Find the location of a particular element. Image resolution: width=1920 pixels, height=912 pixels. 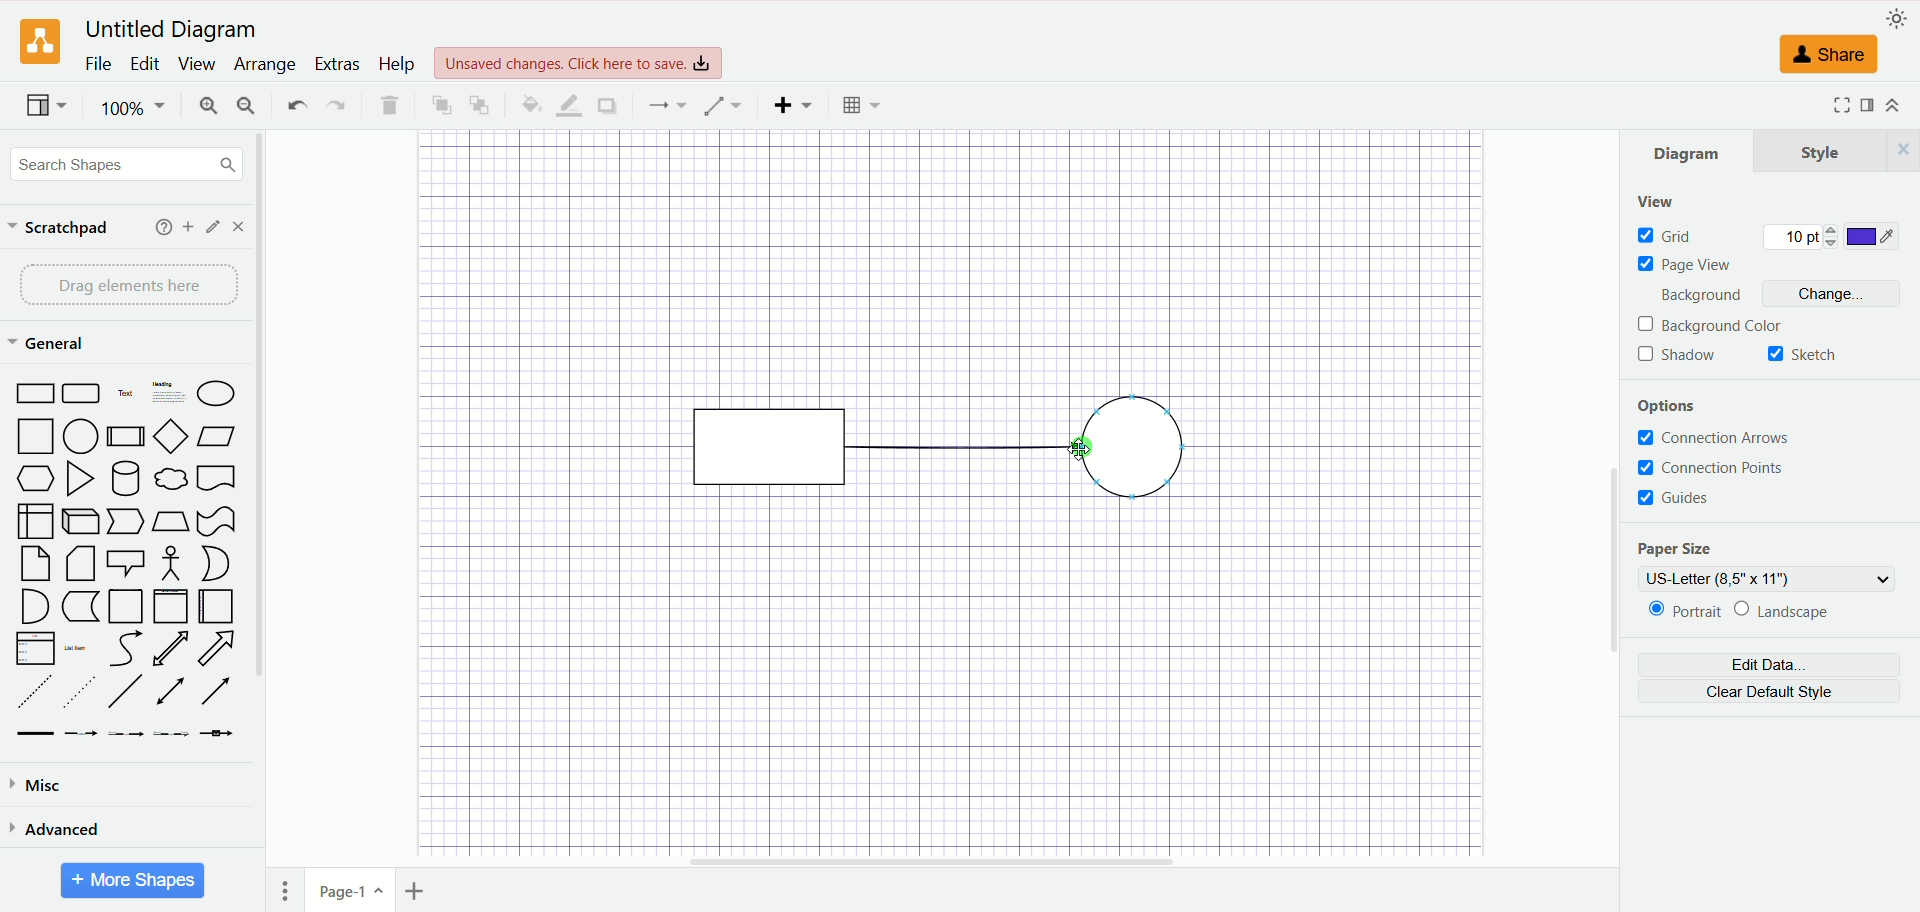

Text is located at coordinates (125, 393).